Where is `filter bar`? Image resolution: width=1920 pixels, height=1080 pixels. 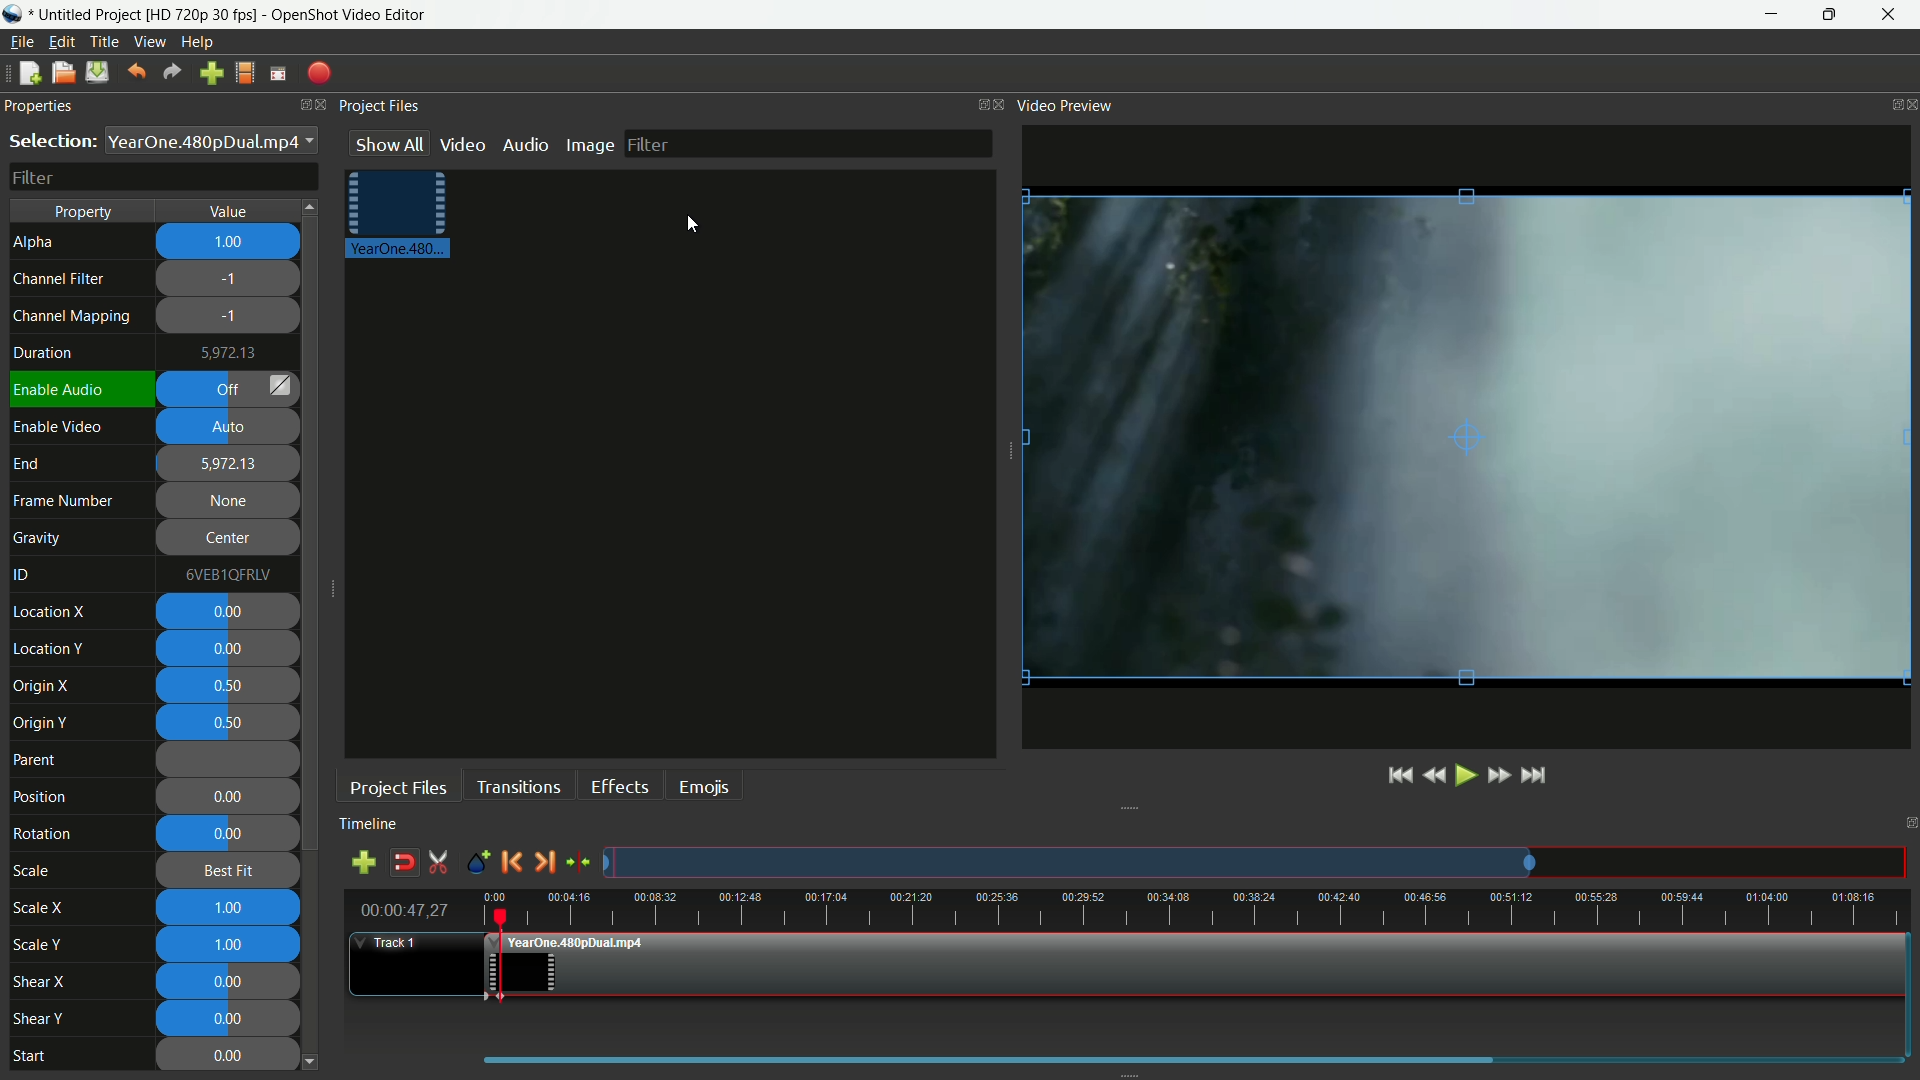
filter bar is located at coordinates (813, 146).